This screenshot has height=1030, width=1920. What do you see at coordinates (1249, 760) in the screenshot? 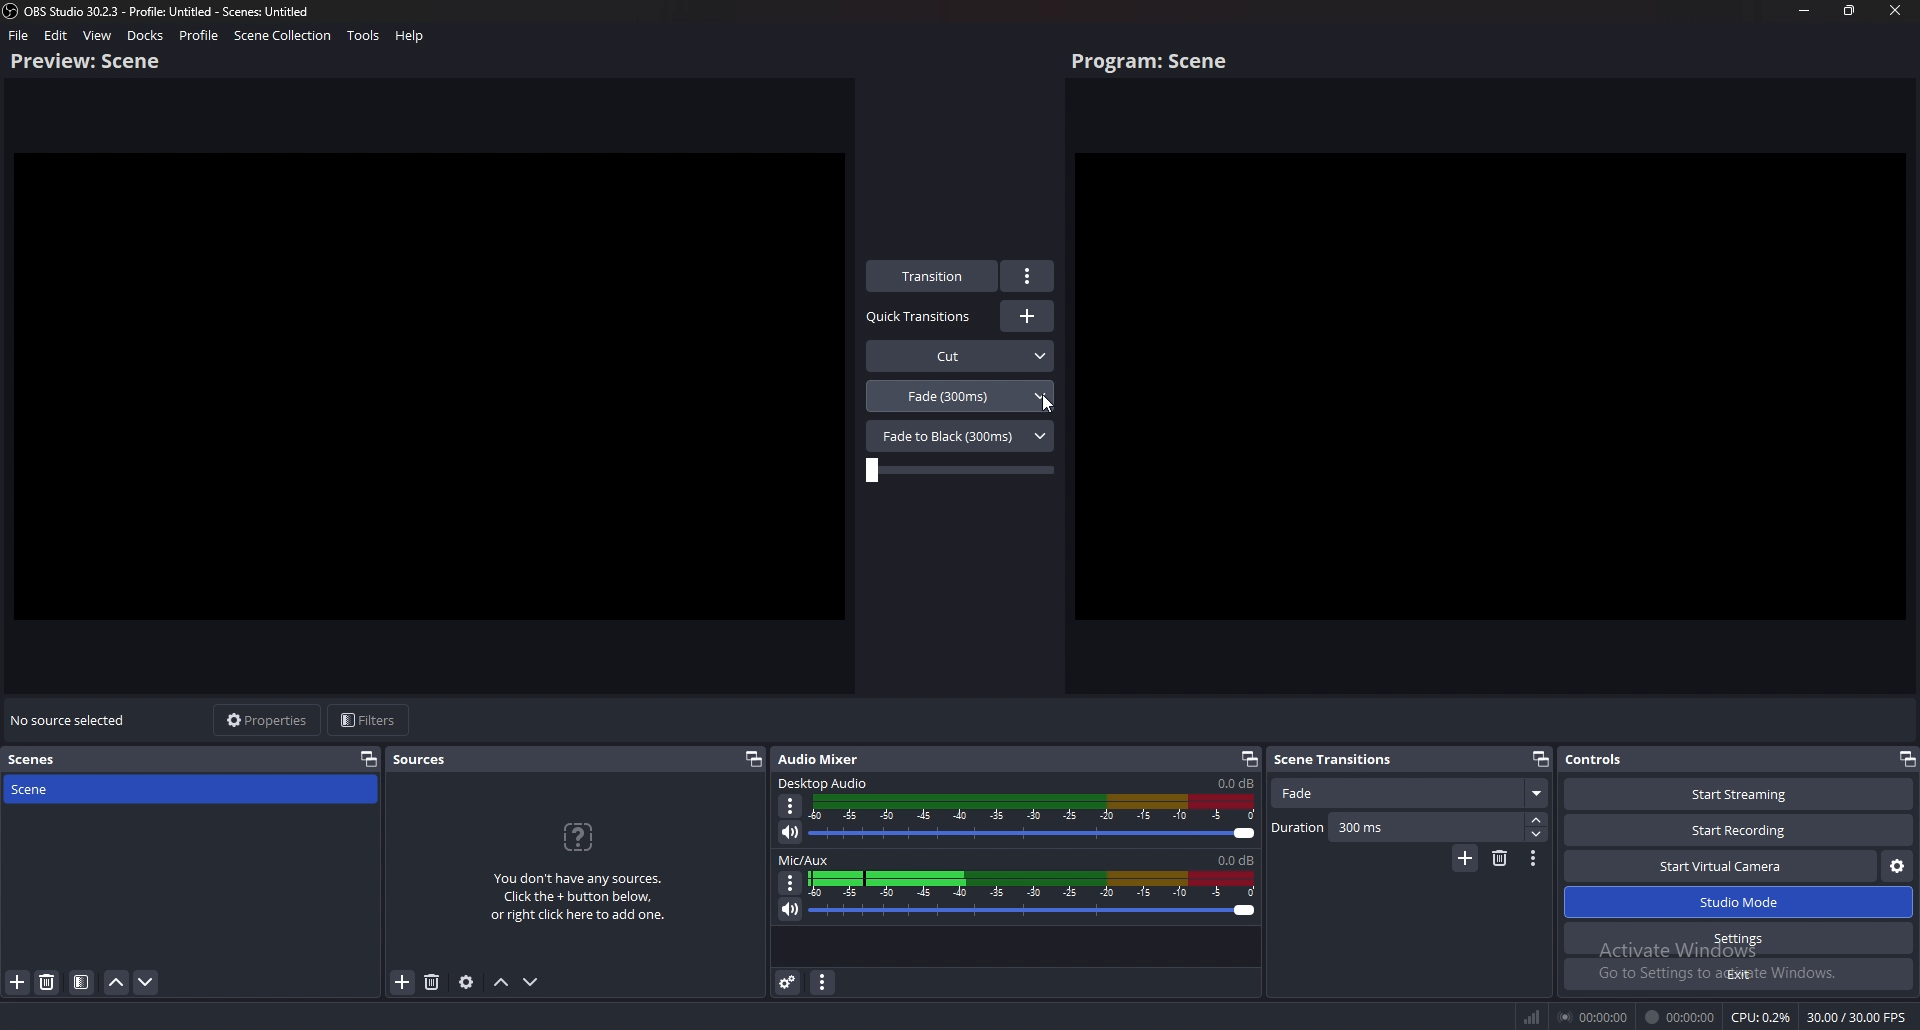
I see `Pop out` at bounding box center [1249, 760].